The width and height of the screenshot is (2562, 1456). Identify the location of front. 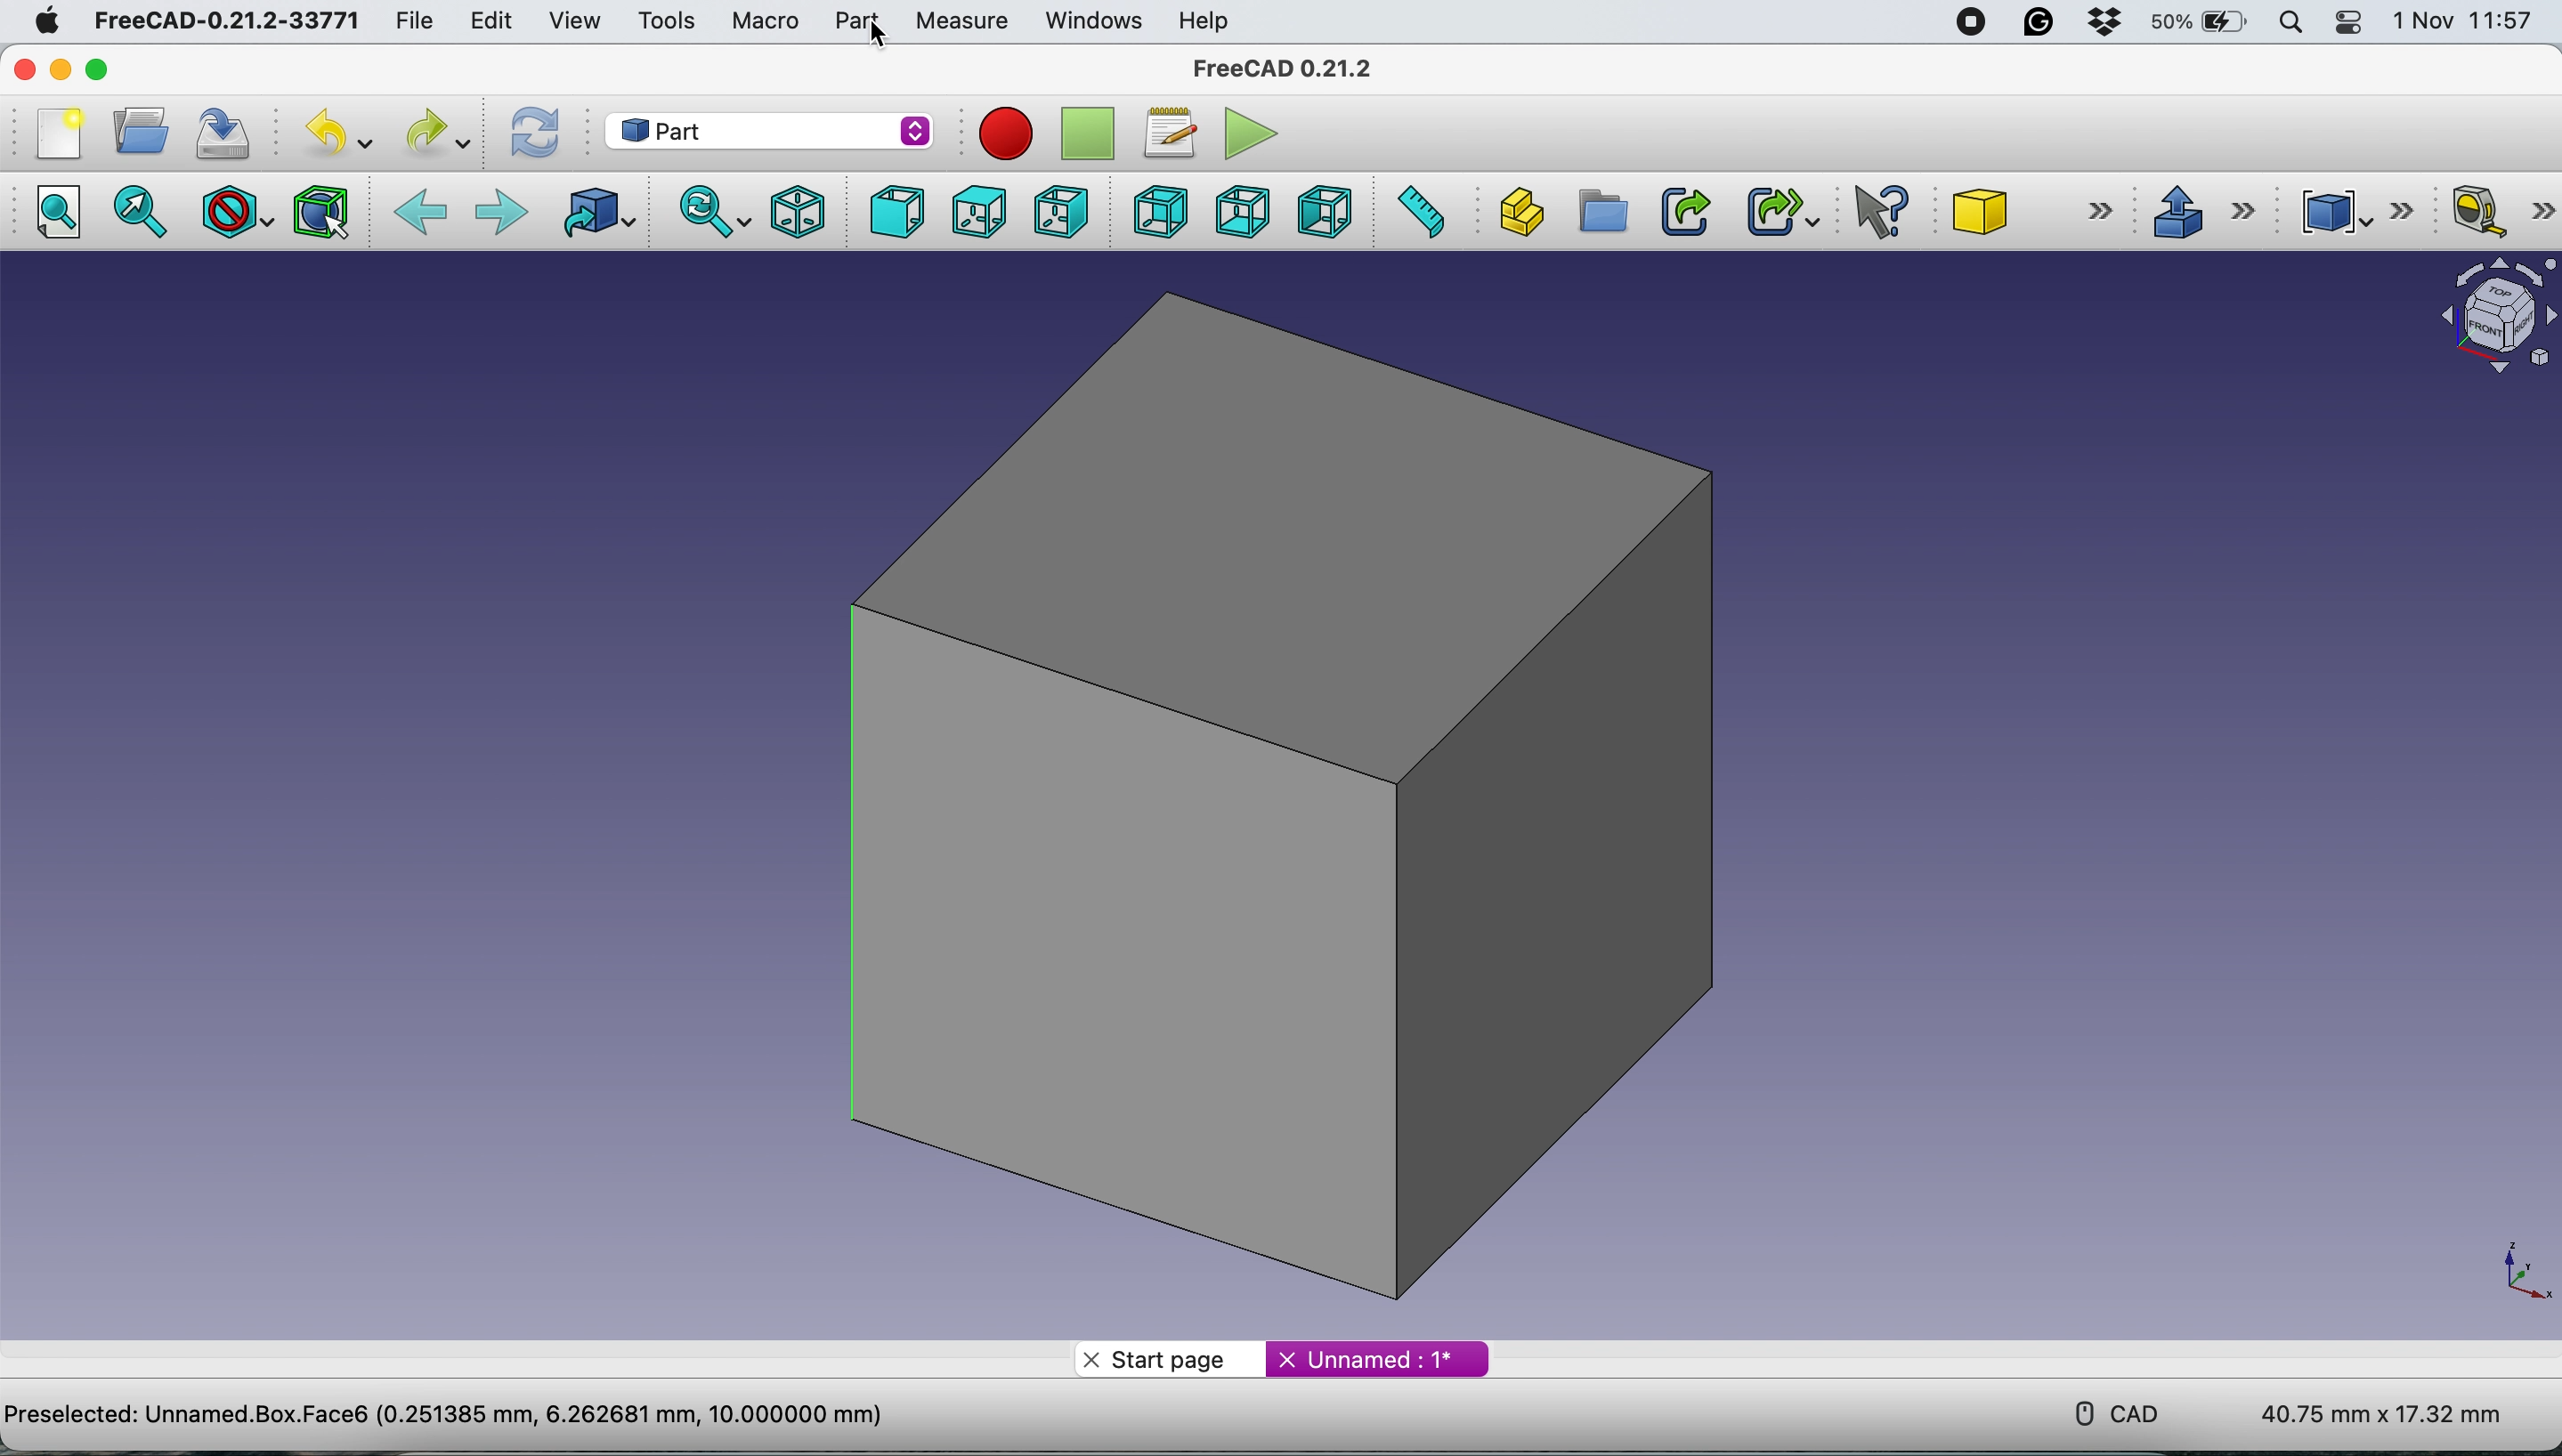
(896, 213).